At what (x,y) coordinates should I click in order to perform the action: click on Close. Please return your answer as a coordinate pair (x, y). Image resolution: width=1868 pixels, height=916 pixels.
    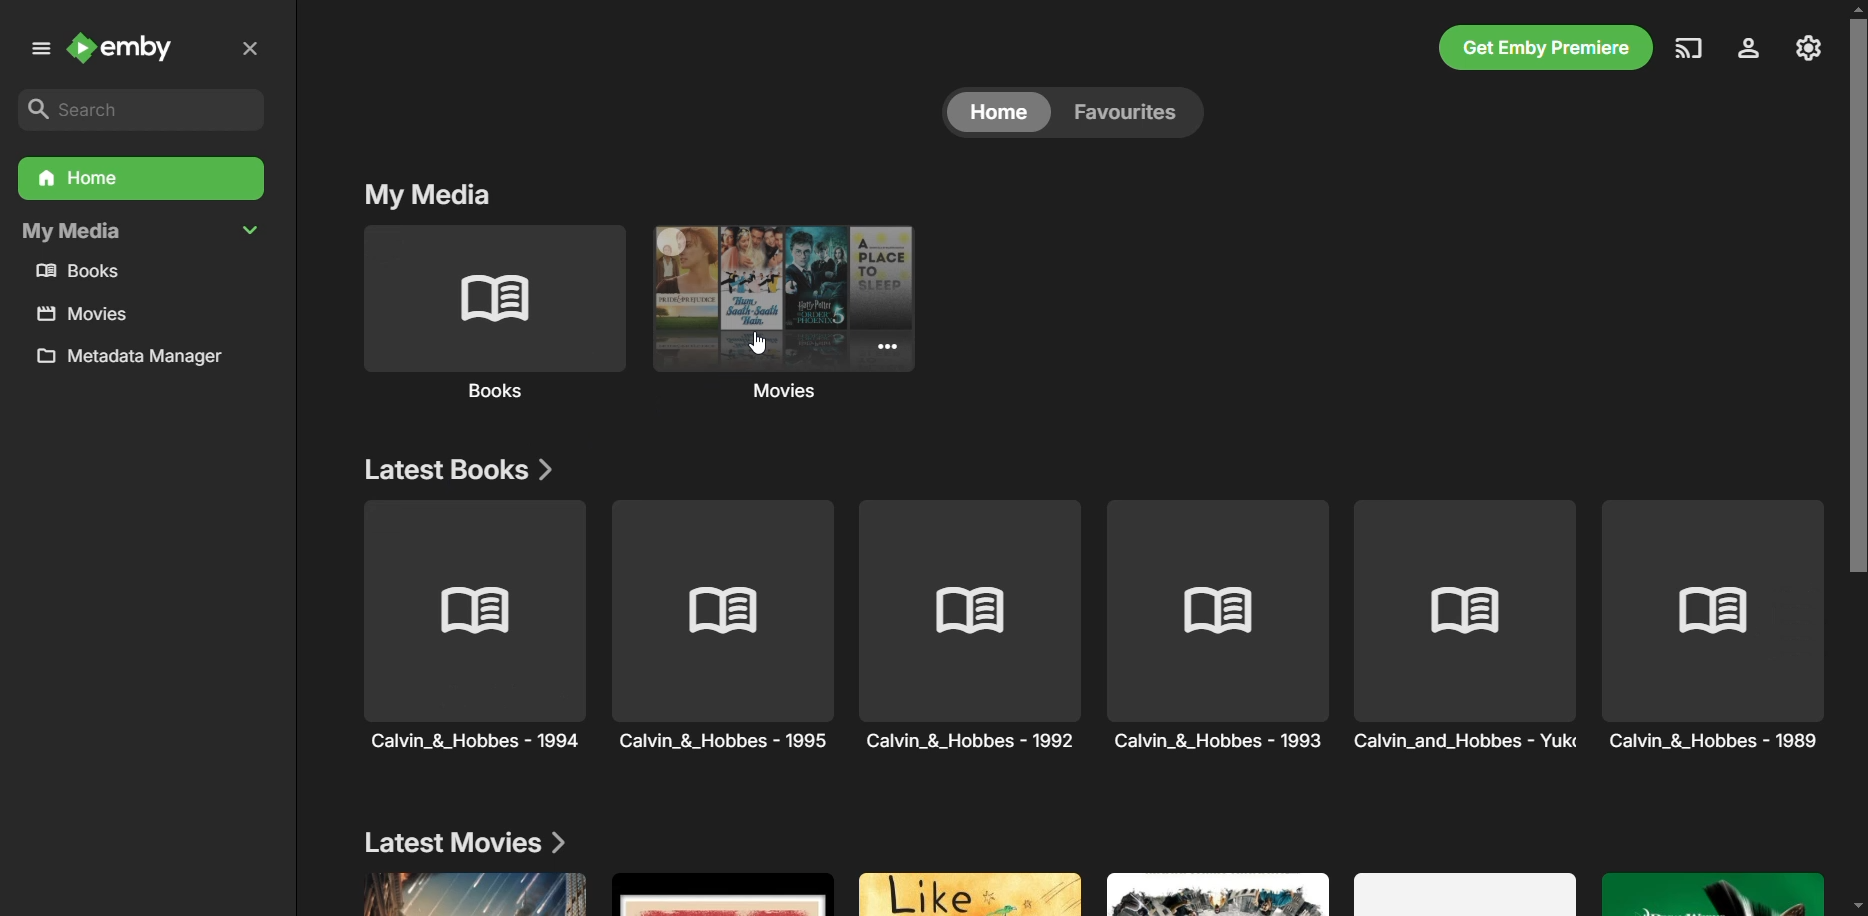
    Looking at the image, I should click on (250, 50).